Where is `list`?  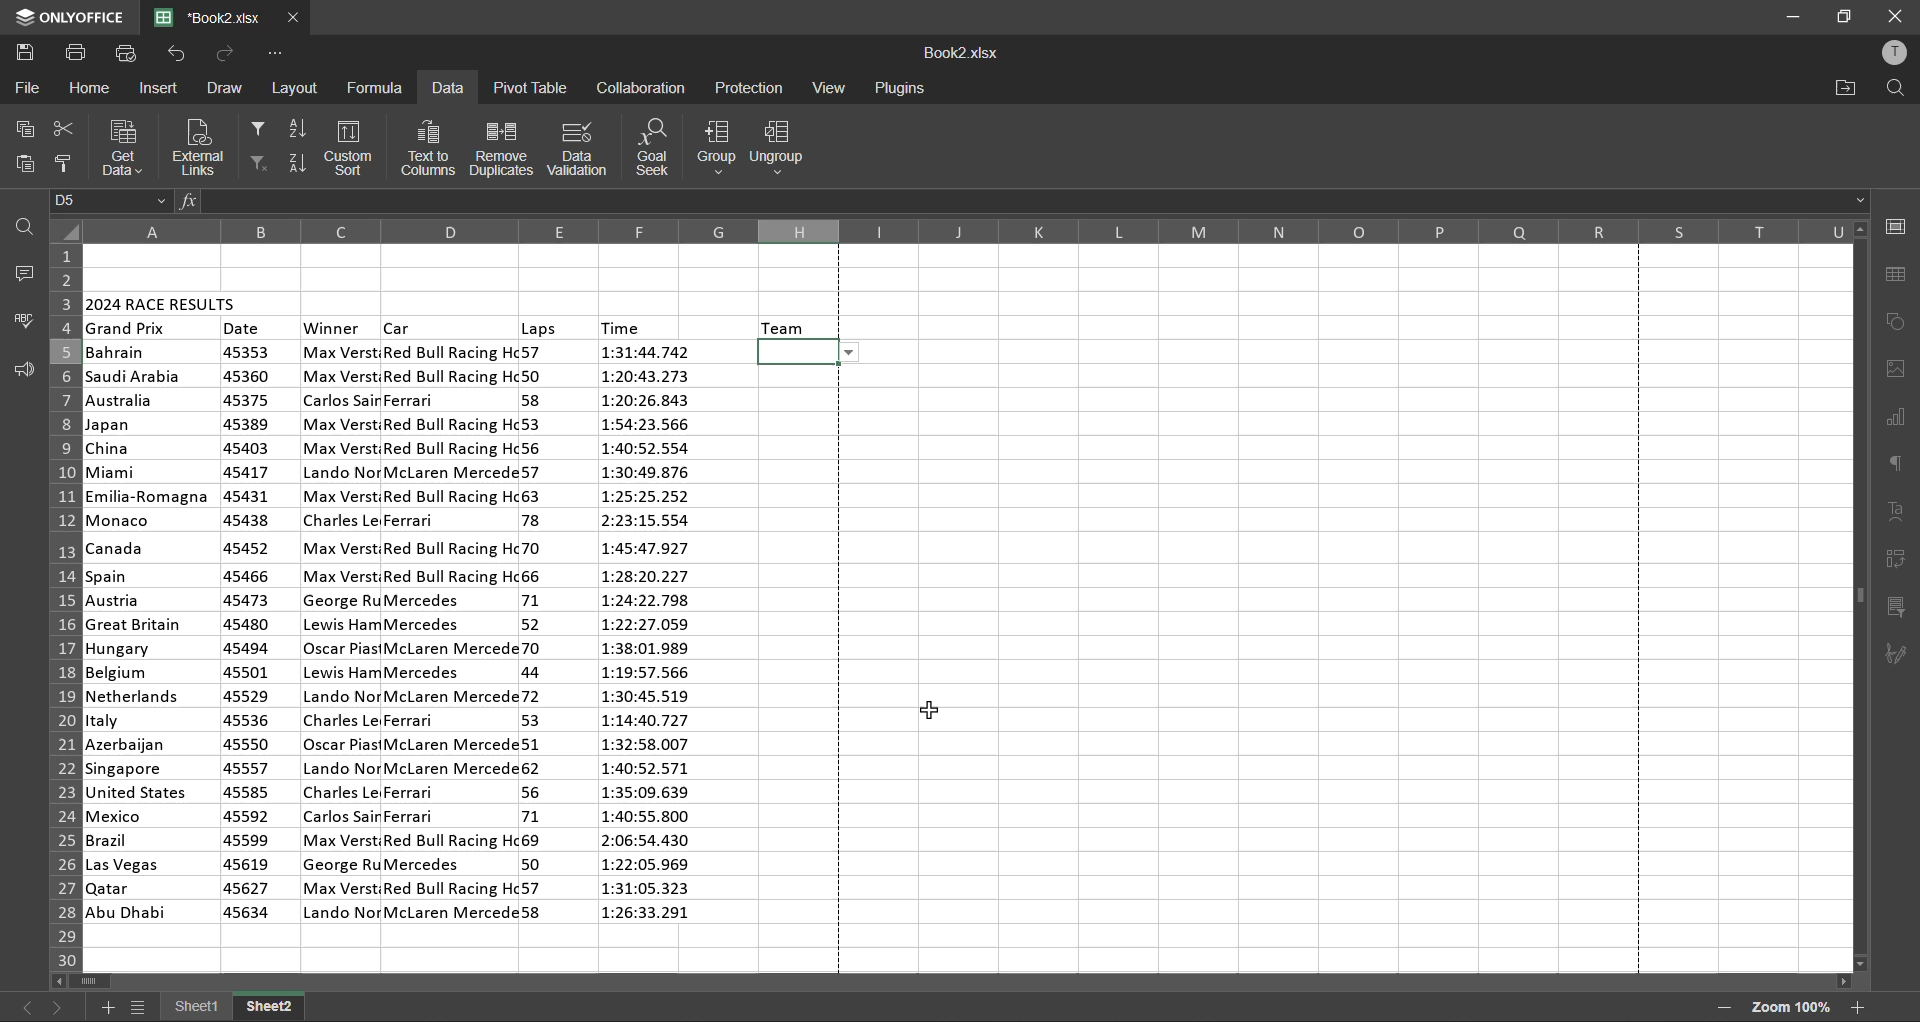 list is located at coordinates (849, 353).